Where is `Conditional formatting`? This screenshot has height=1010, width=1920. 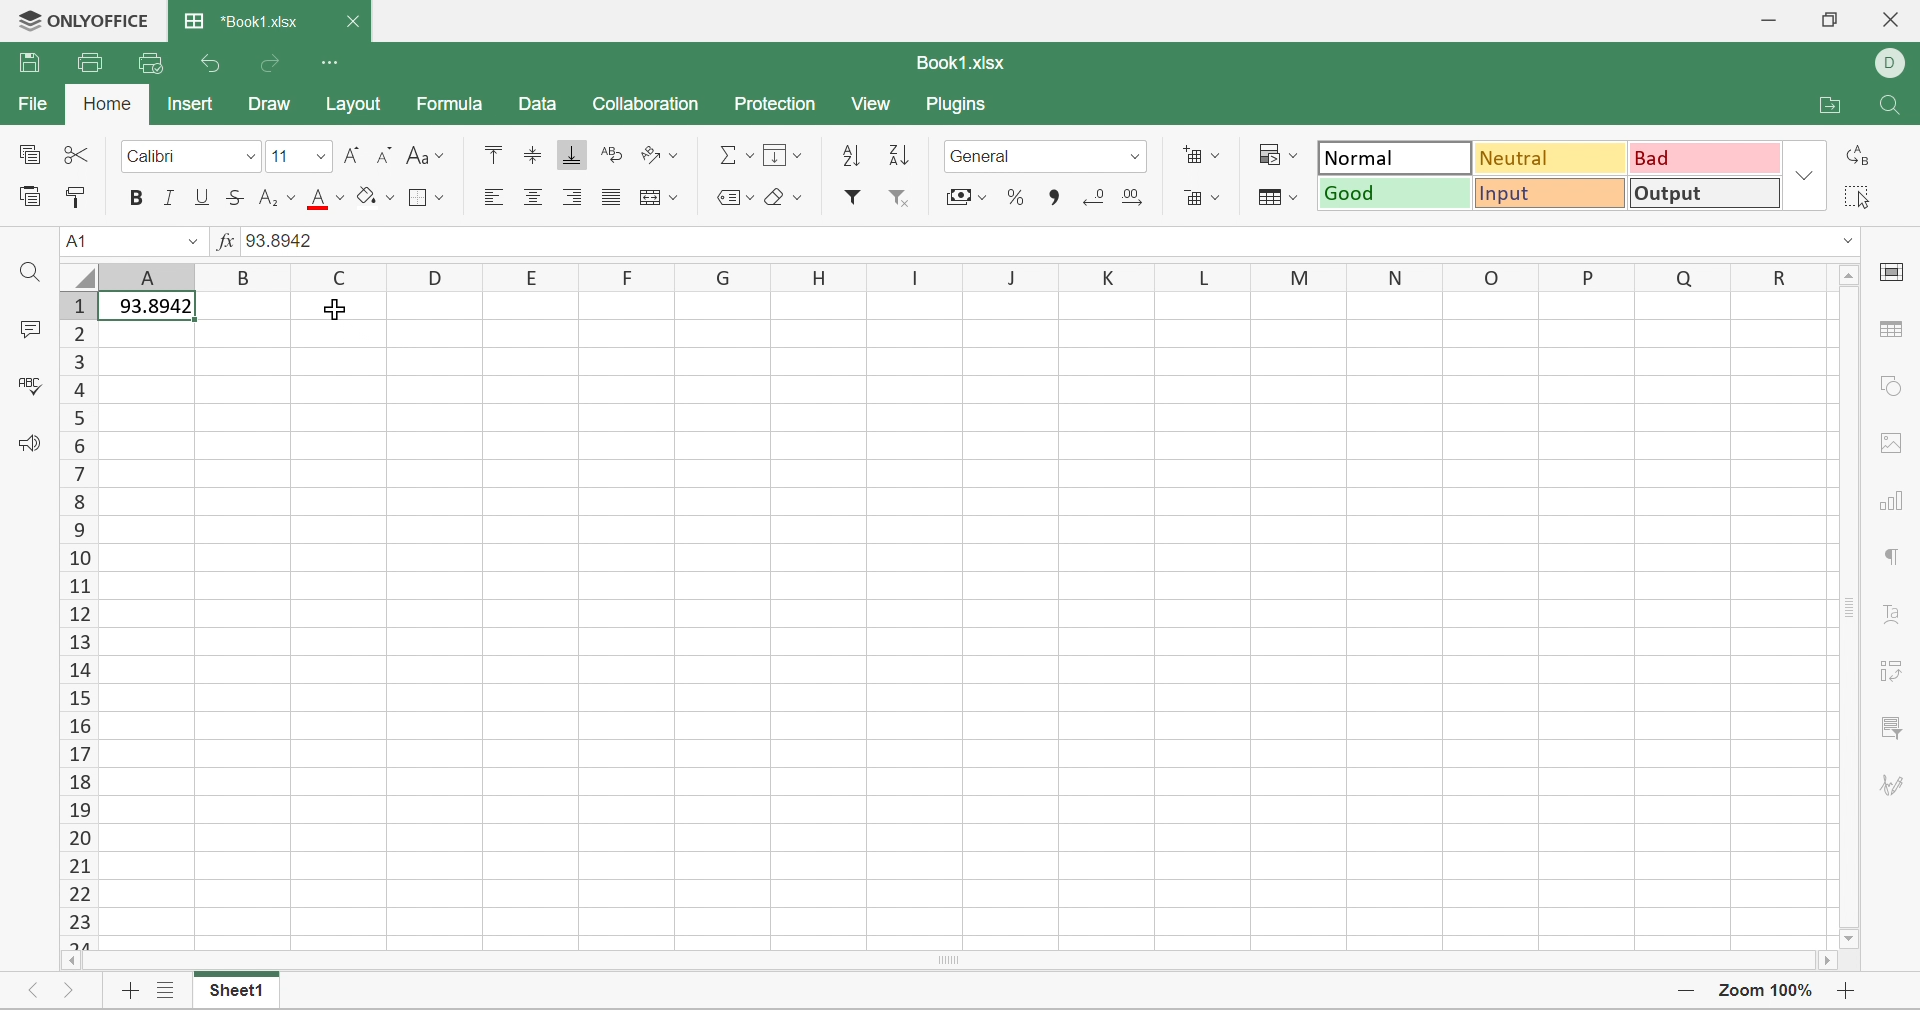
Conditional formatting is located at coordinates (1279, 154).